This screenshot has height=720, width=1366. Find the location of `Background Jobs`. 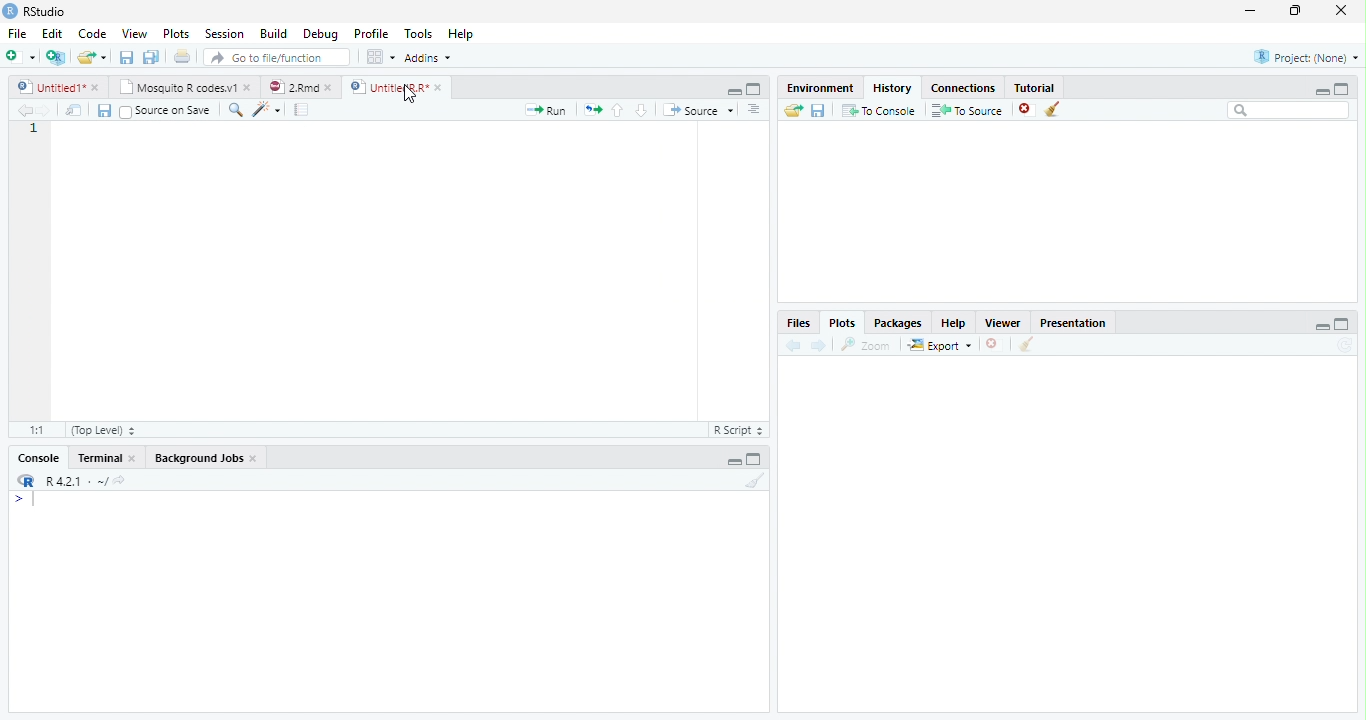

Background Jobs is located at coordinates (199, 457).